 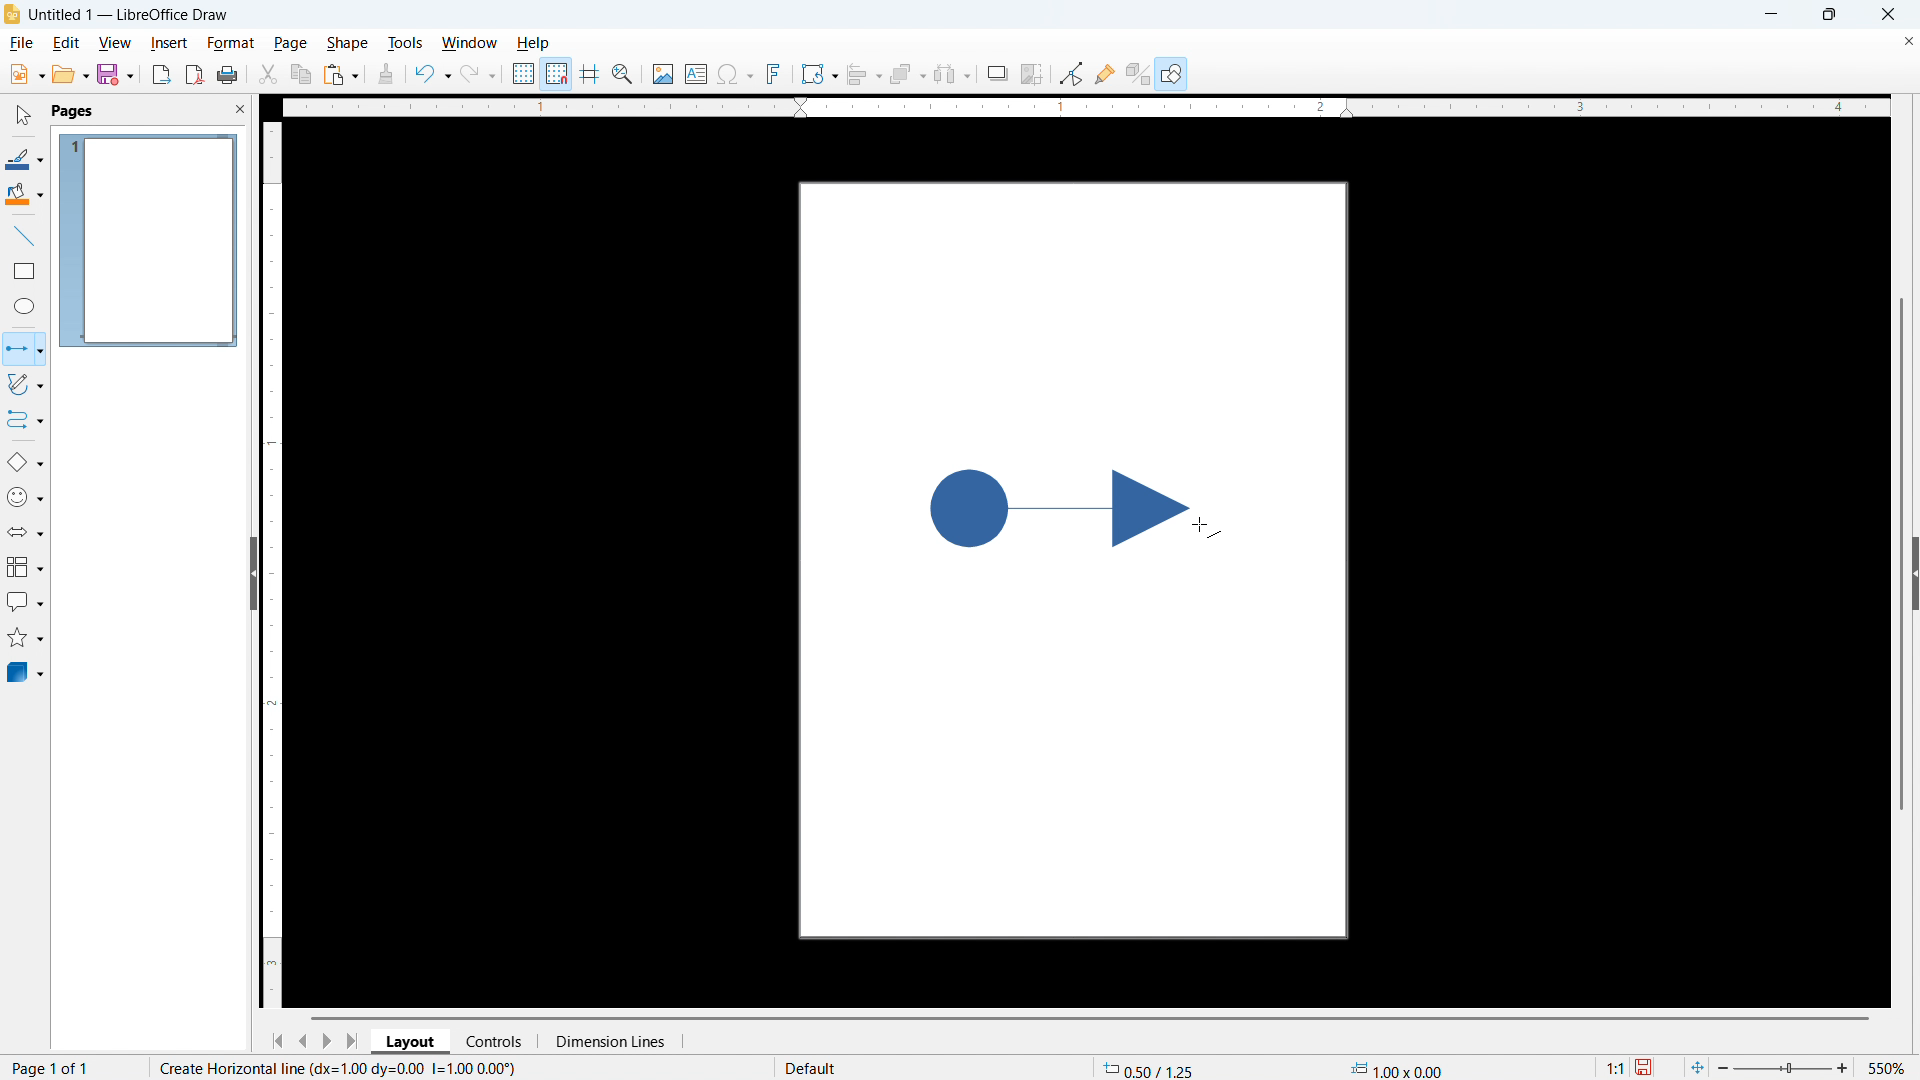 I want to click on Page 1 of 1, so click(x=54, y=1066).